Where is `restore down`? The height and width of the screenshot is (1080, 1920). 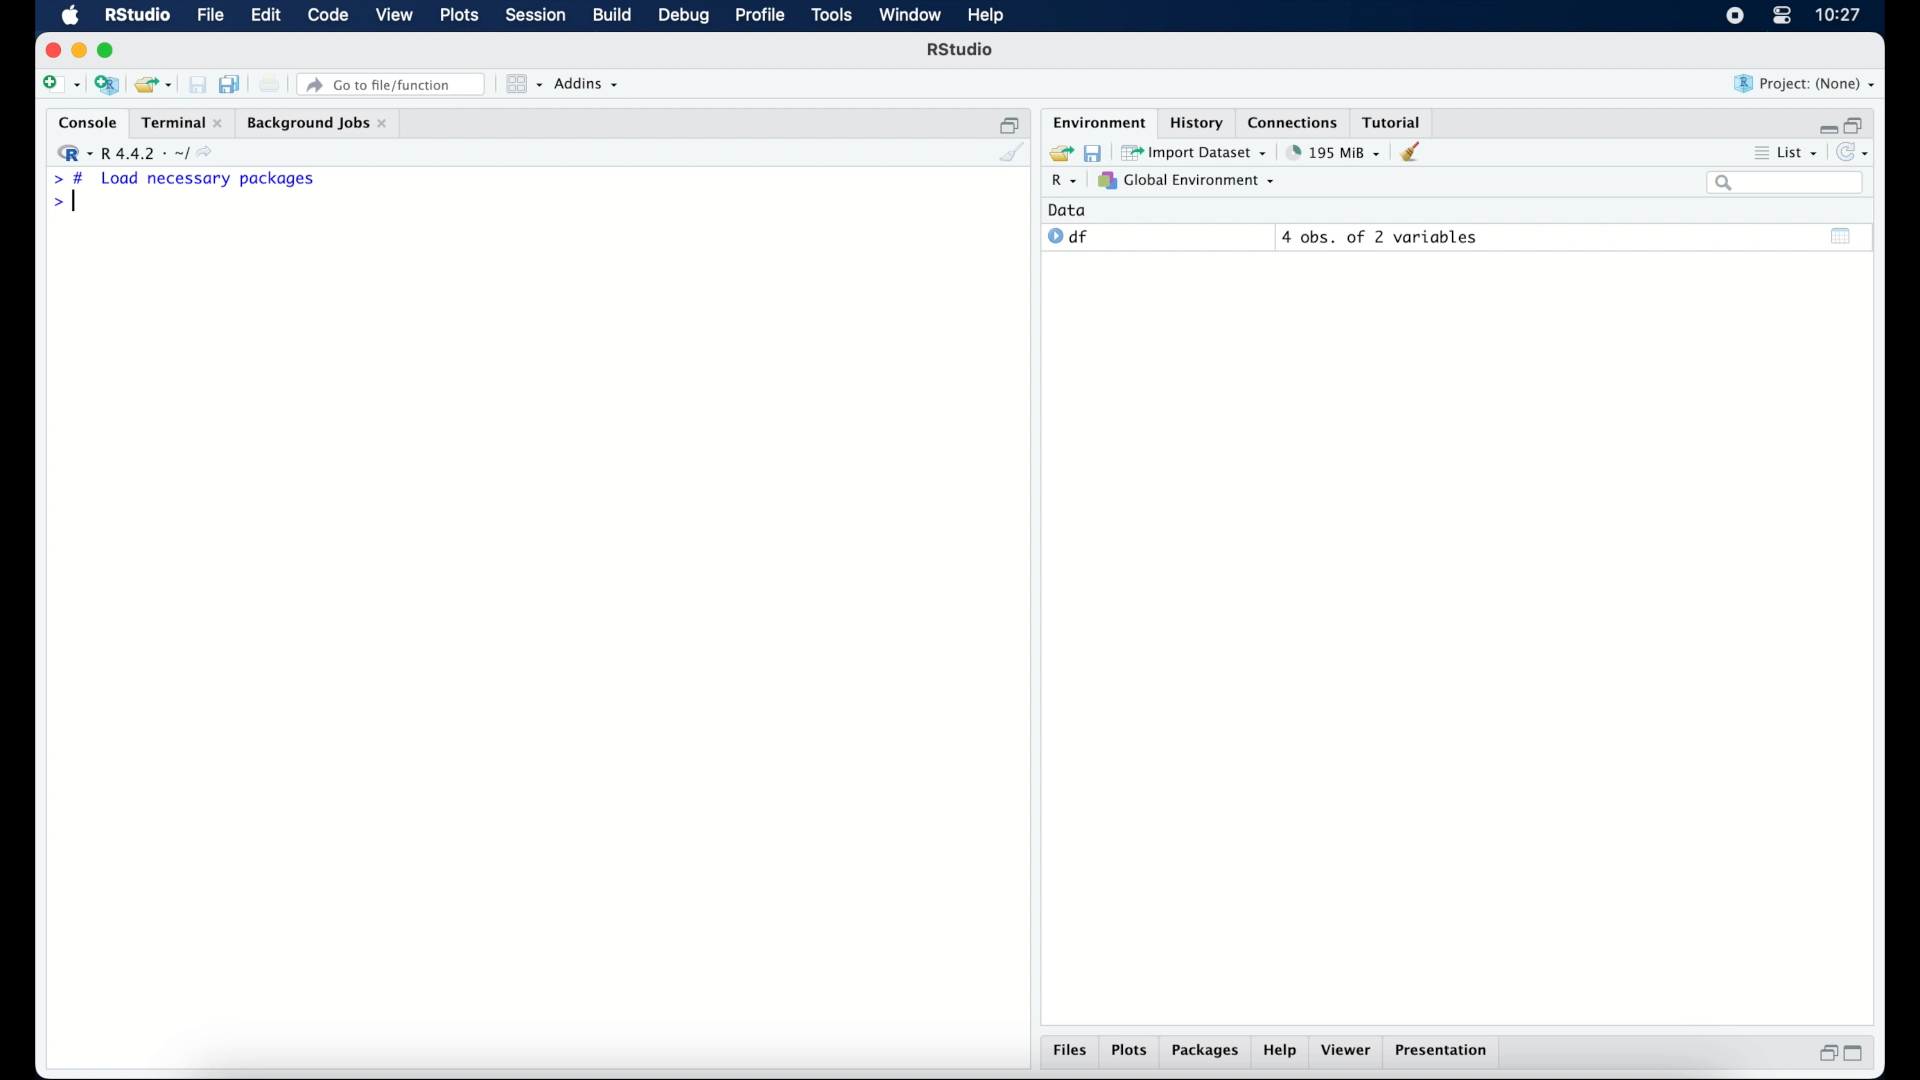
restore down is located at coordinates (1825, 1055).